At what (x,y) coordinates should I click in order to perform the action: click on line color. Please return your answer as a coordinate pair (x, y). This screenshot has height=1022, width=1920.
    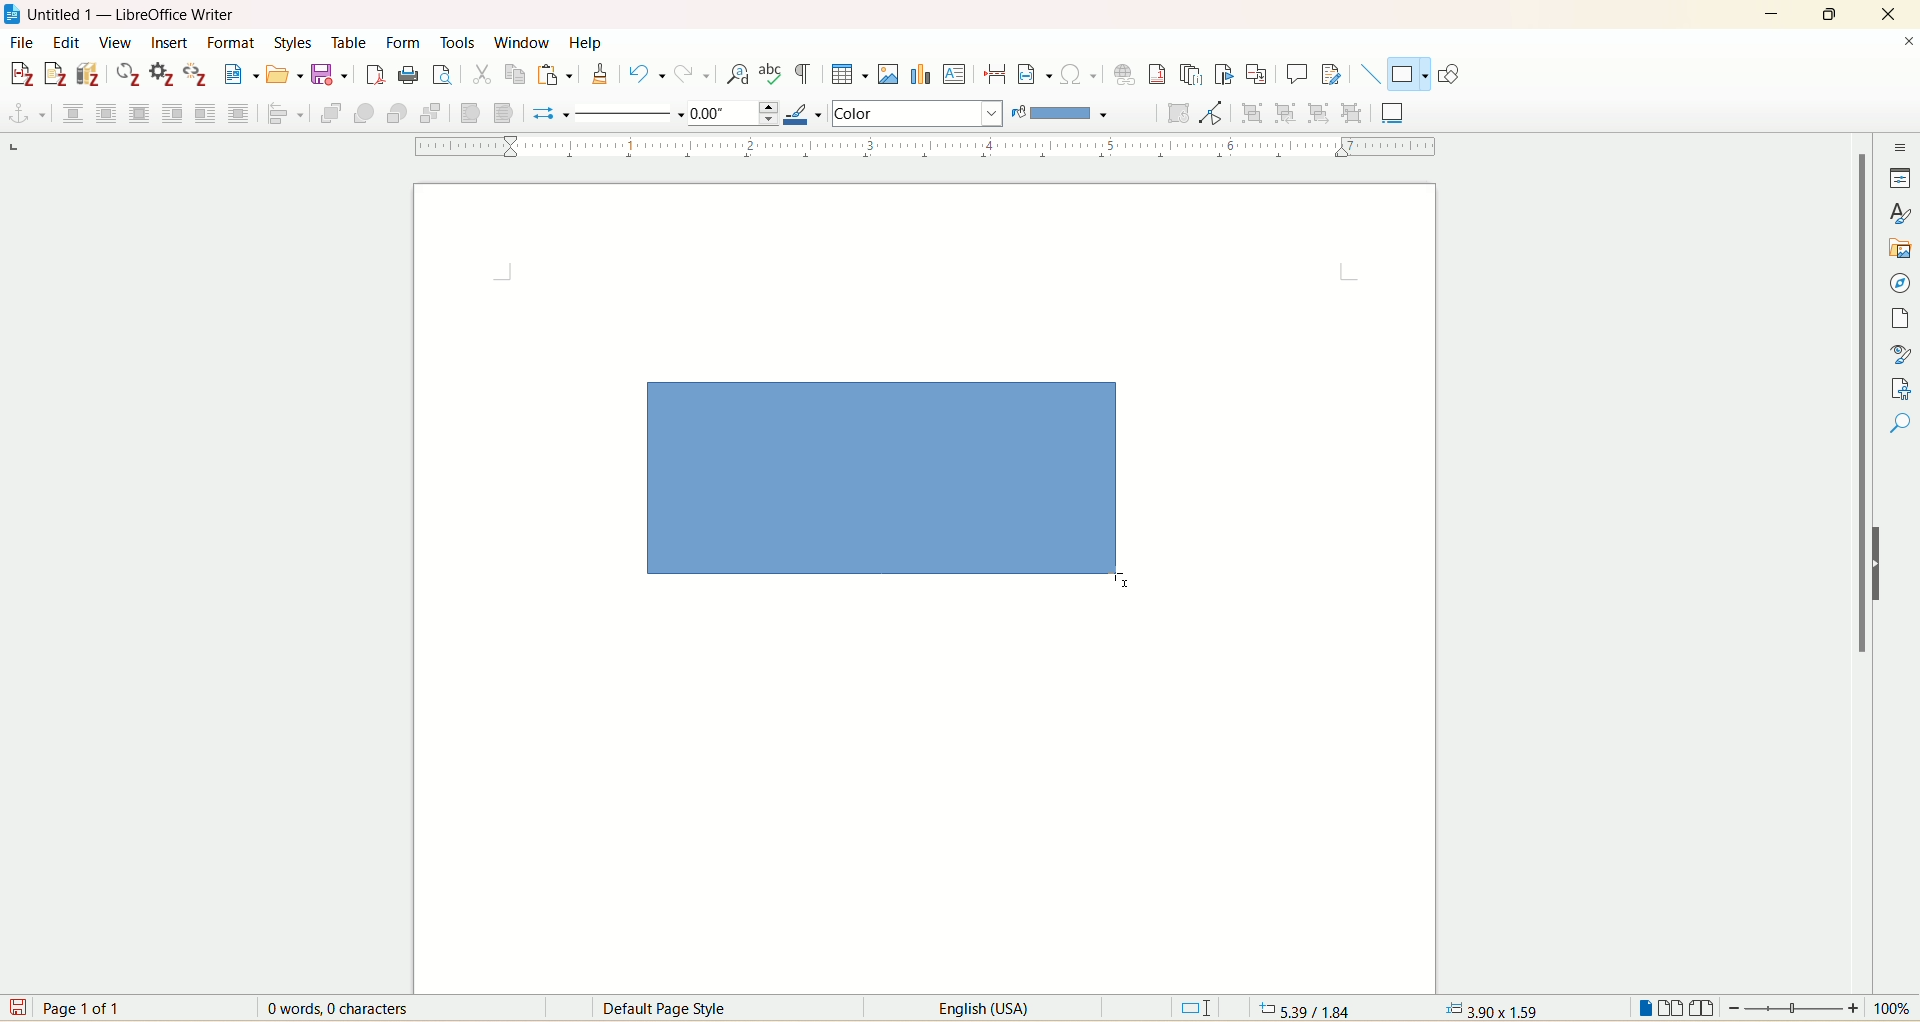
    Looking at the image, I should click on (808, 112).